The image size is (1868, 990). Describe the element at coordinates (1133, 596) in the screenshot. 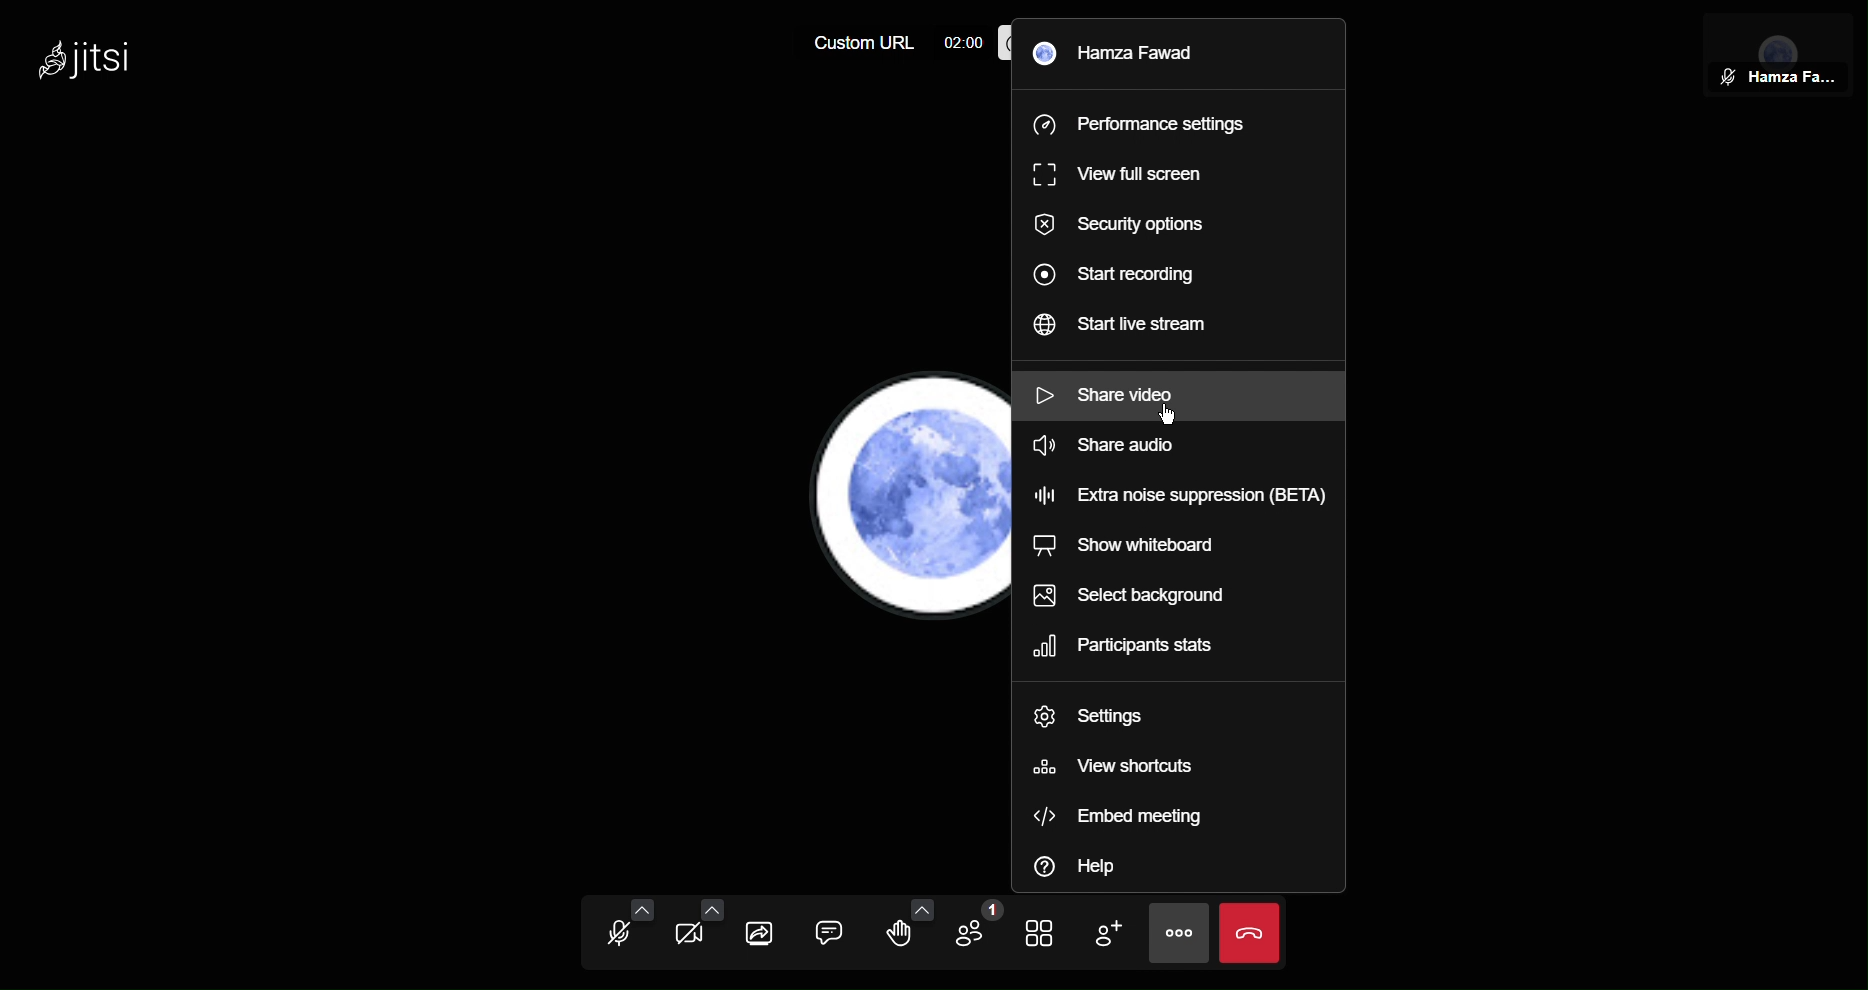

I see `Select background` at that location.